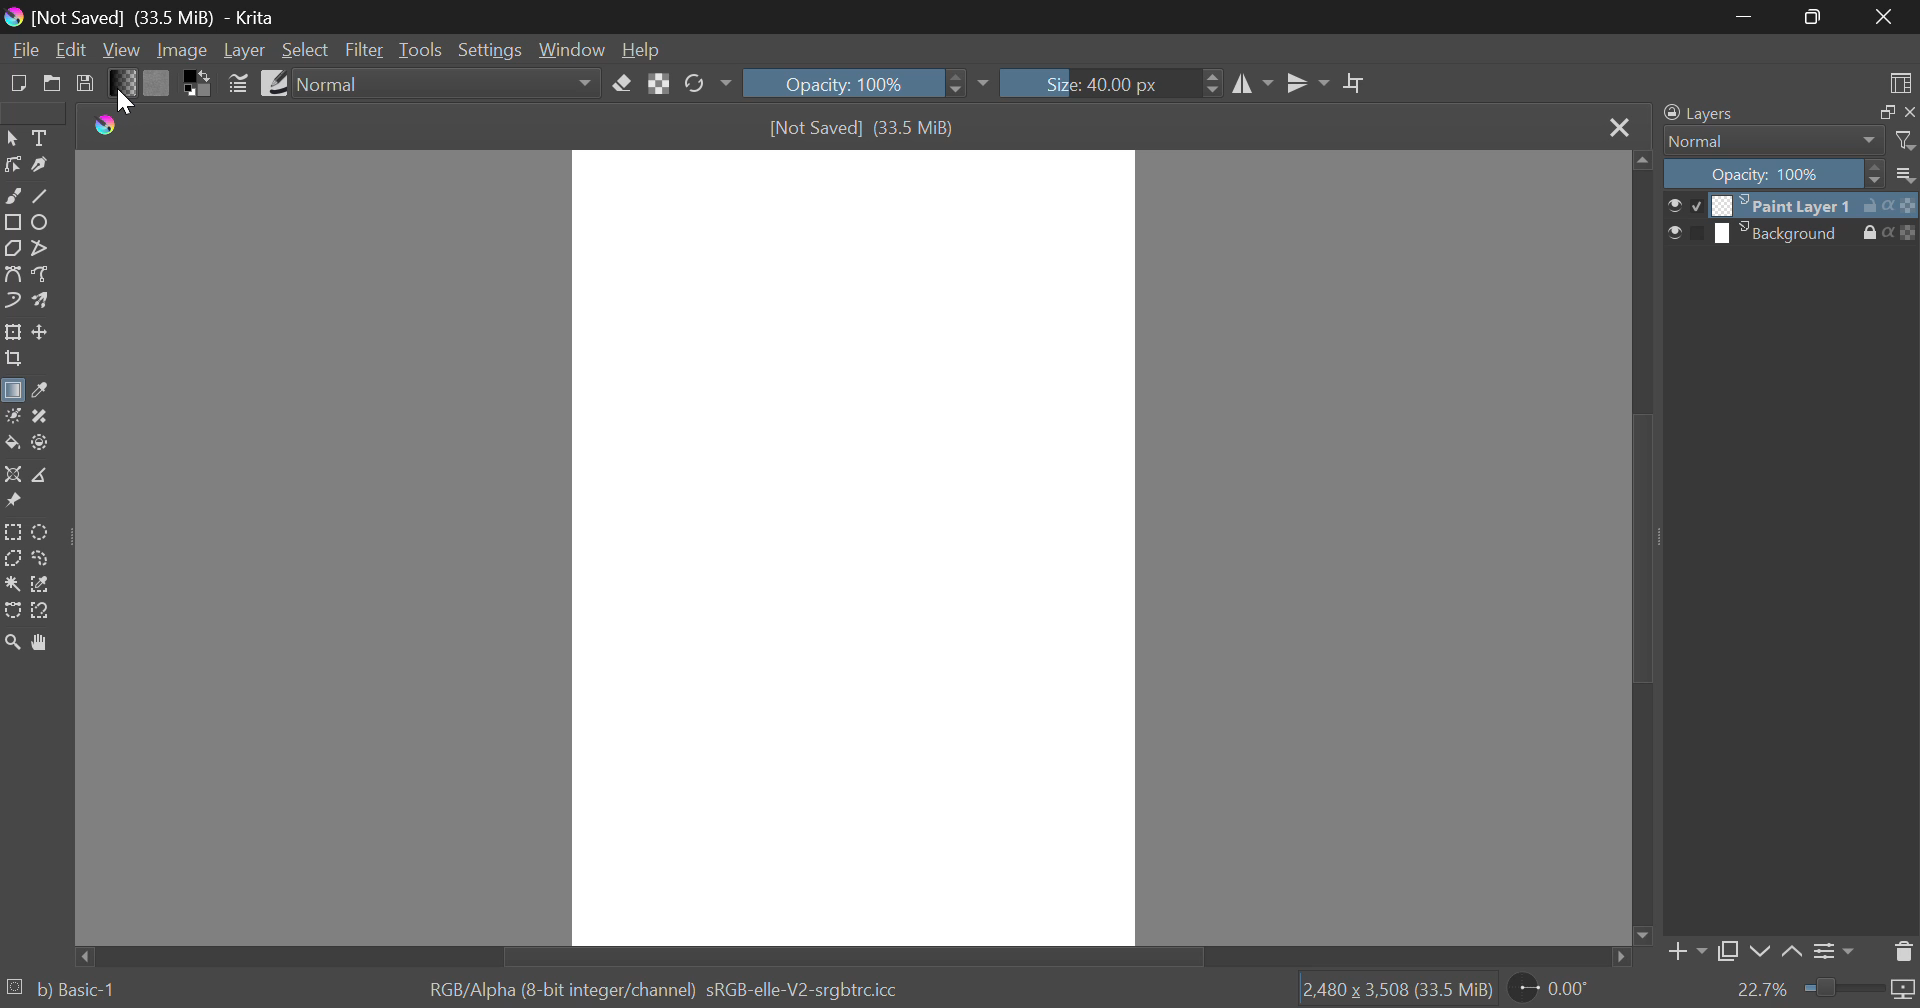 The image size is (1920, 1008). Describe the element at coordinates (180, 49) in the screenshot. I see `Image` at that location.